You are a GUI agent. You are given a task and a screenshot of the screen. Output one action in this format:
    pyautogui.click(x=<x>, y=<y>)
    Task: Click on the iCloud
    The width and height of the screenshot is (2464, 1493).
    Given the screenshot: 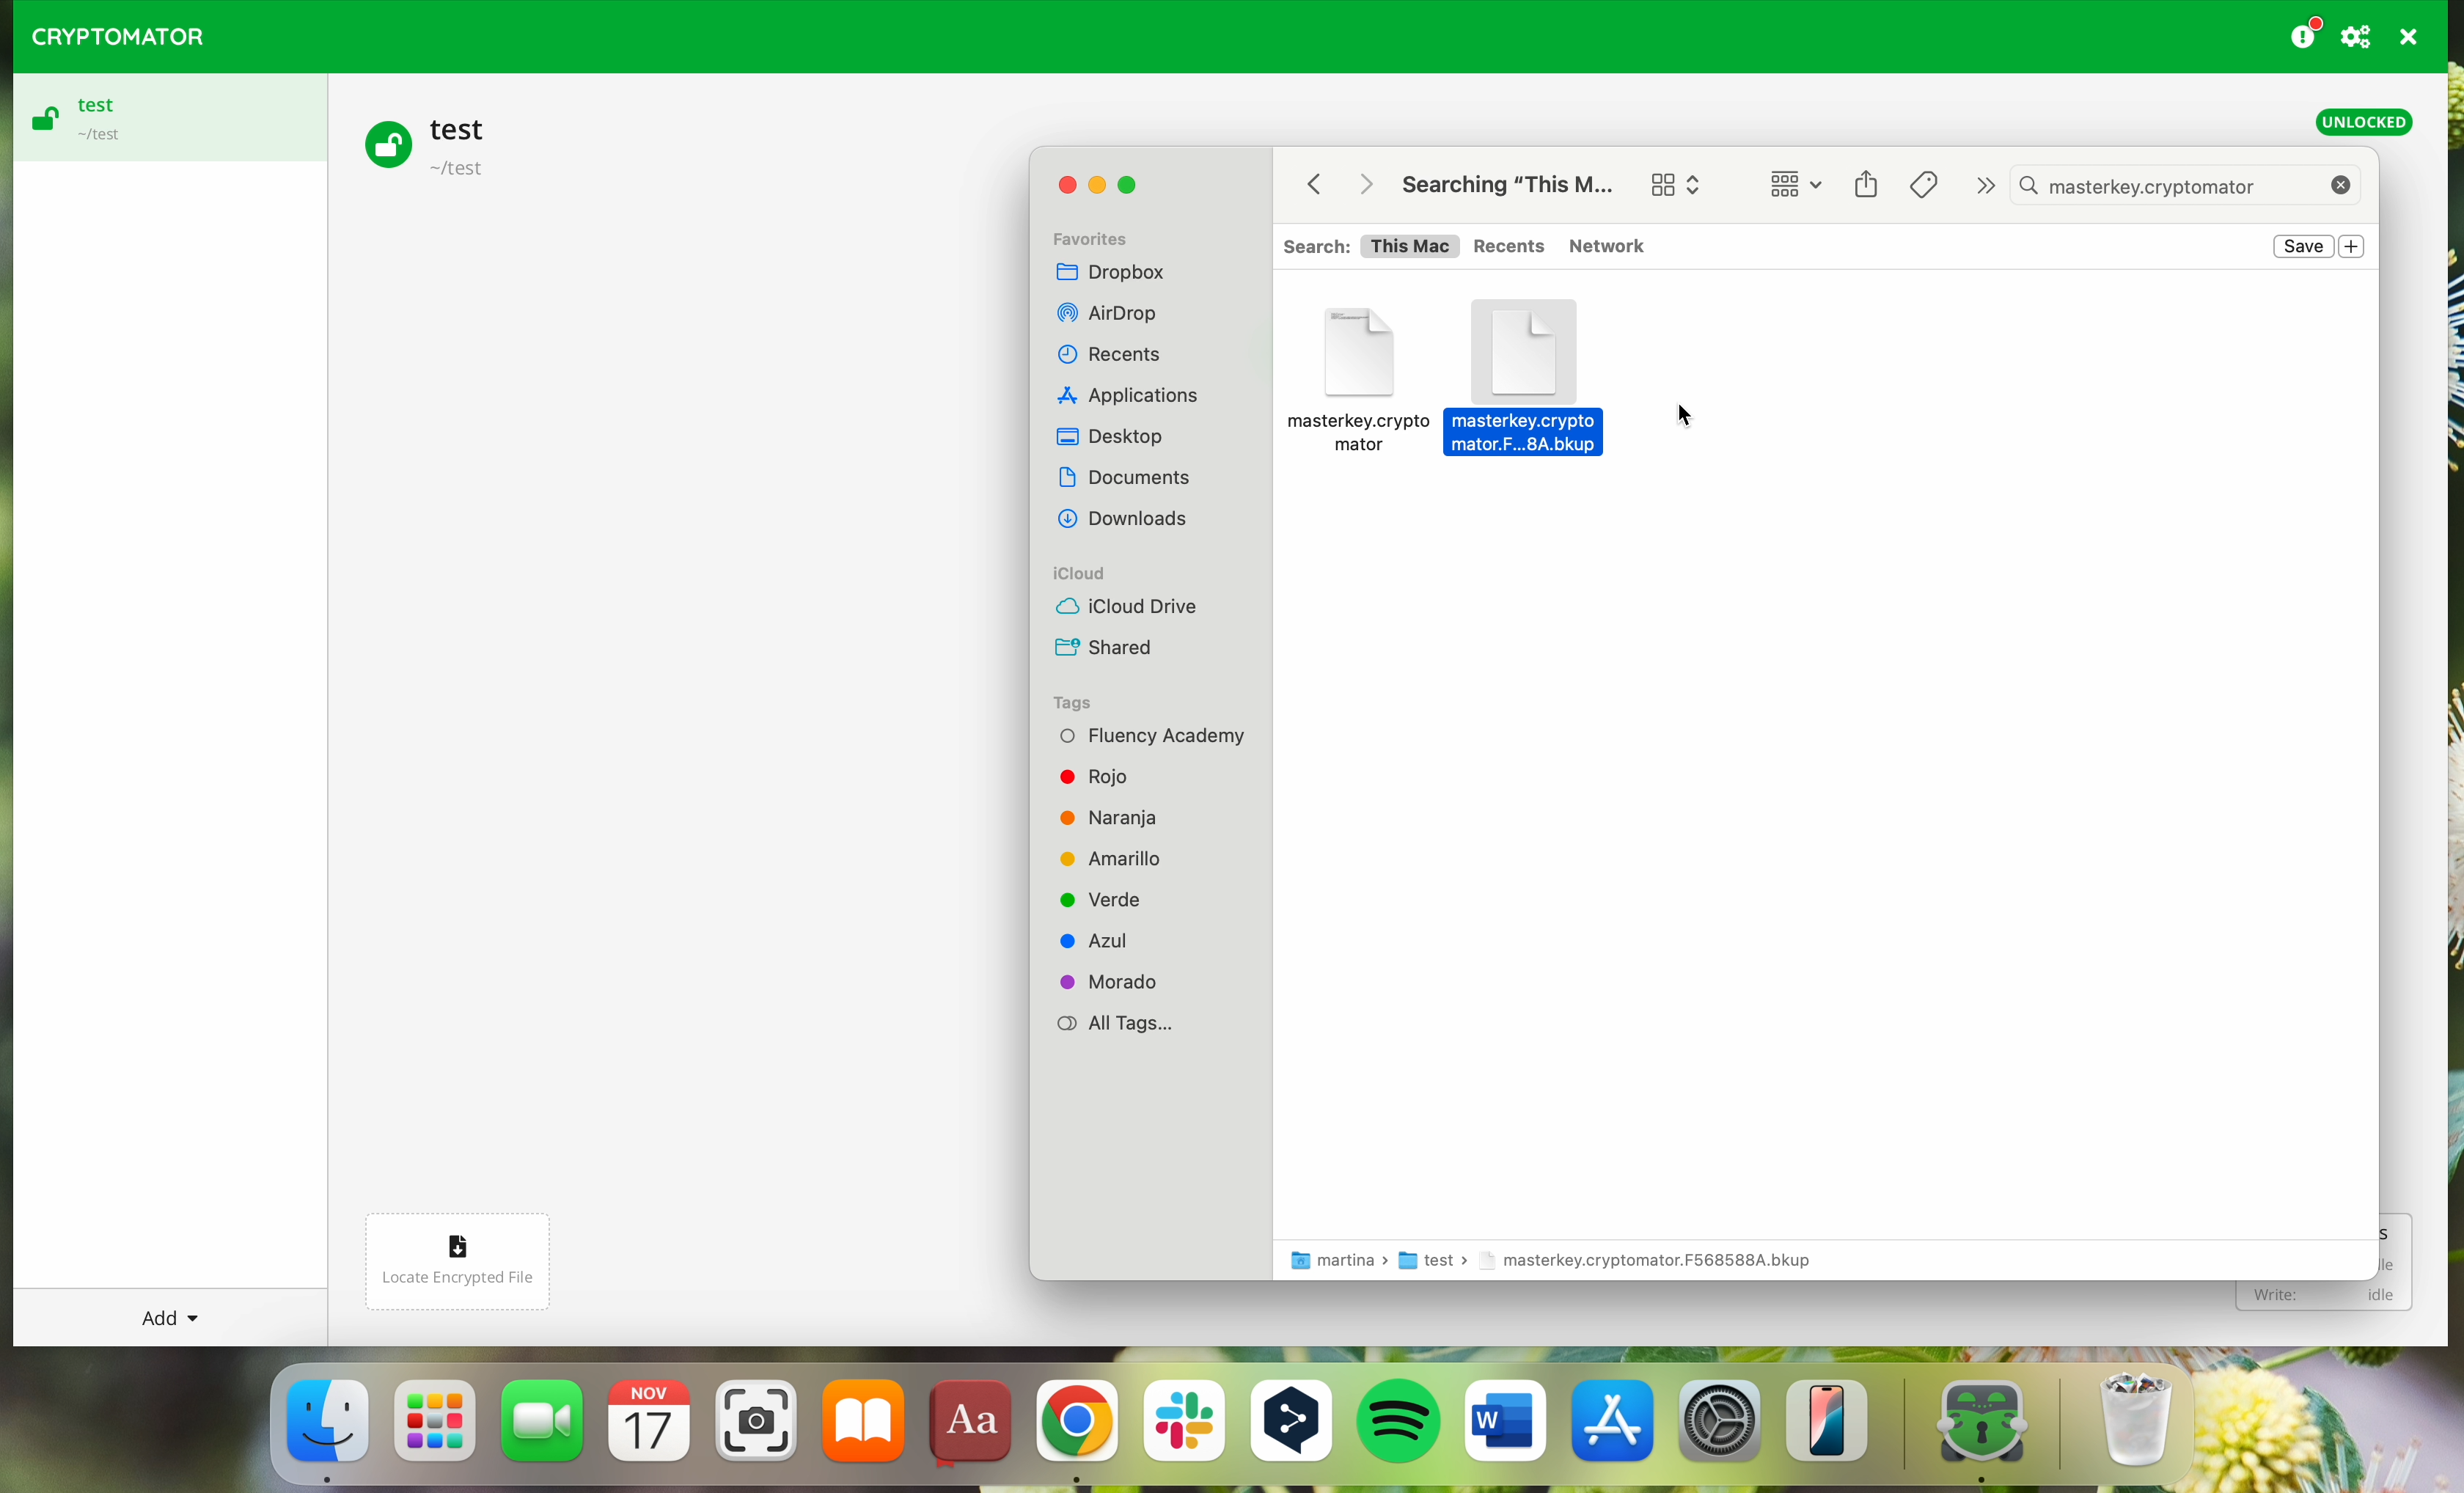 What is the action you would take?
    pyautogui.click(x=1089, y=573)
    